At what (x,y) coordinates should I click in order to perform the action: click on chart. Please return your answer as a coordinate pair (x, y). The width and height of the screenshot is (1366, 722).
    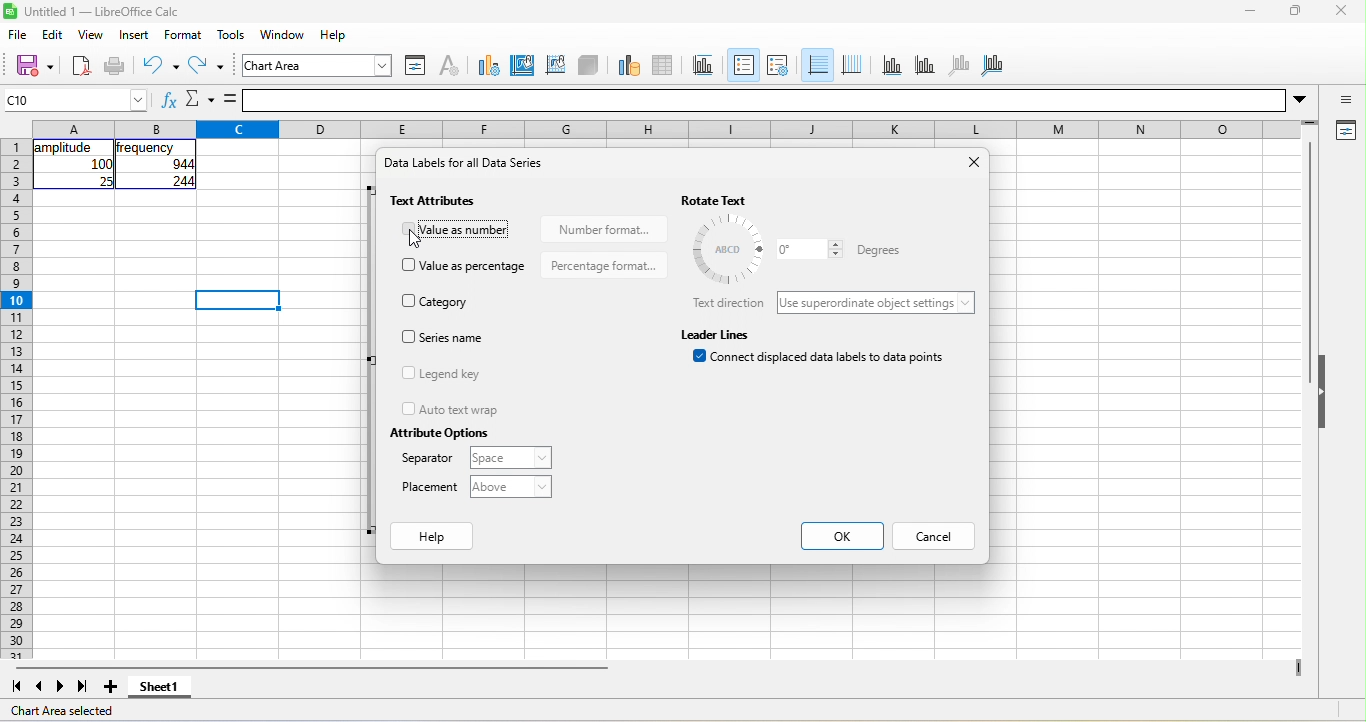
    Looking at the image, I should click on (319, 65).